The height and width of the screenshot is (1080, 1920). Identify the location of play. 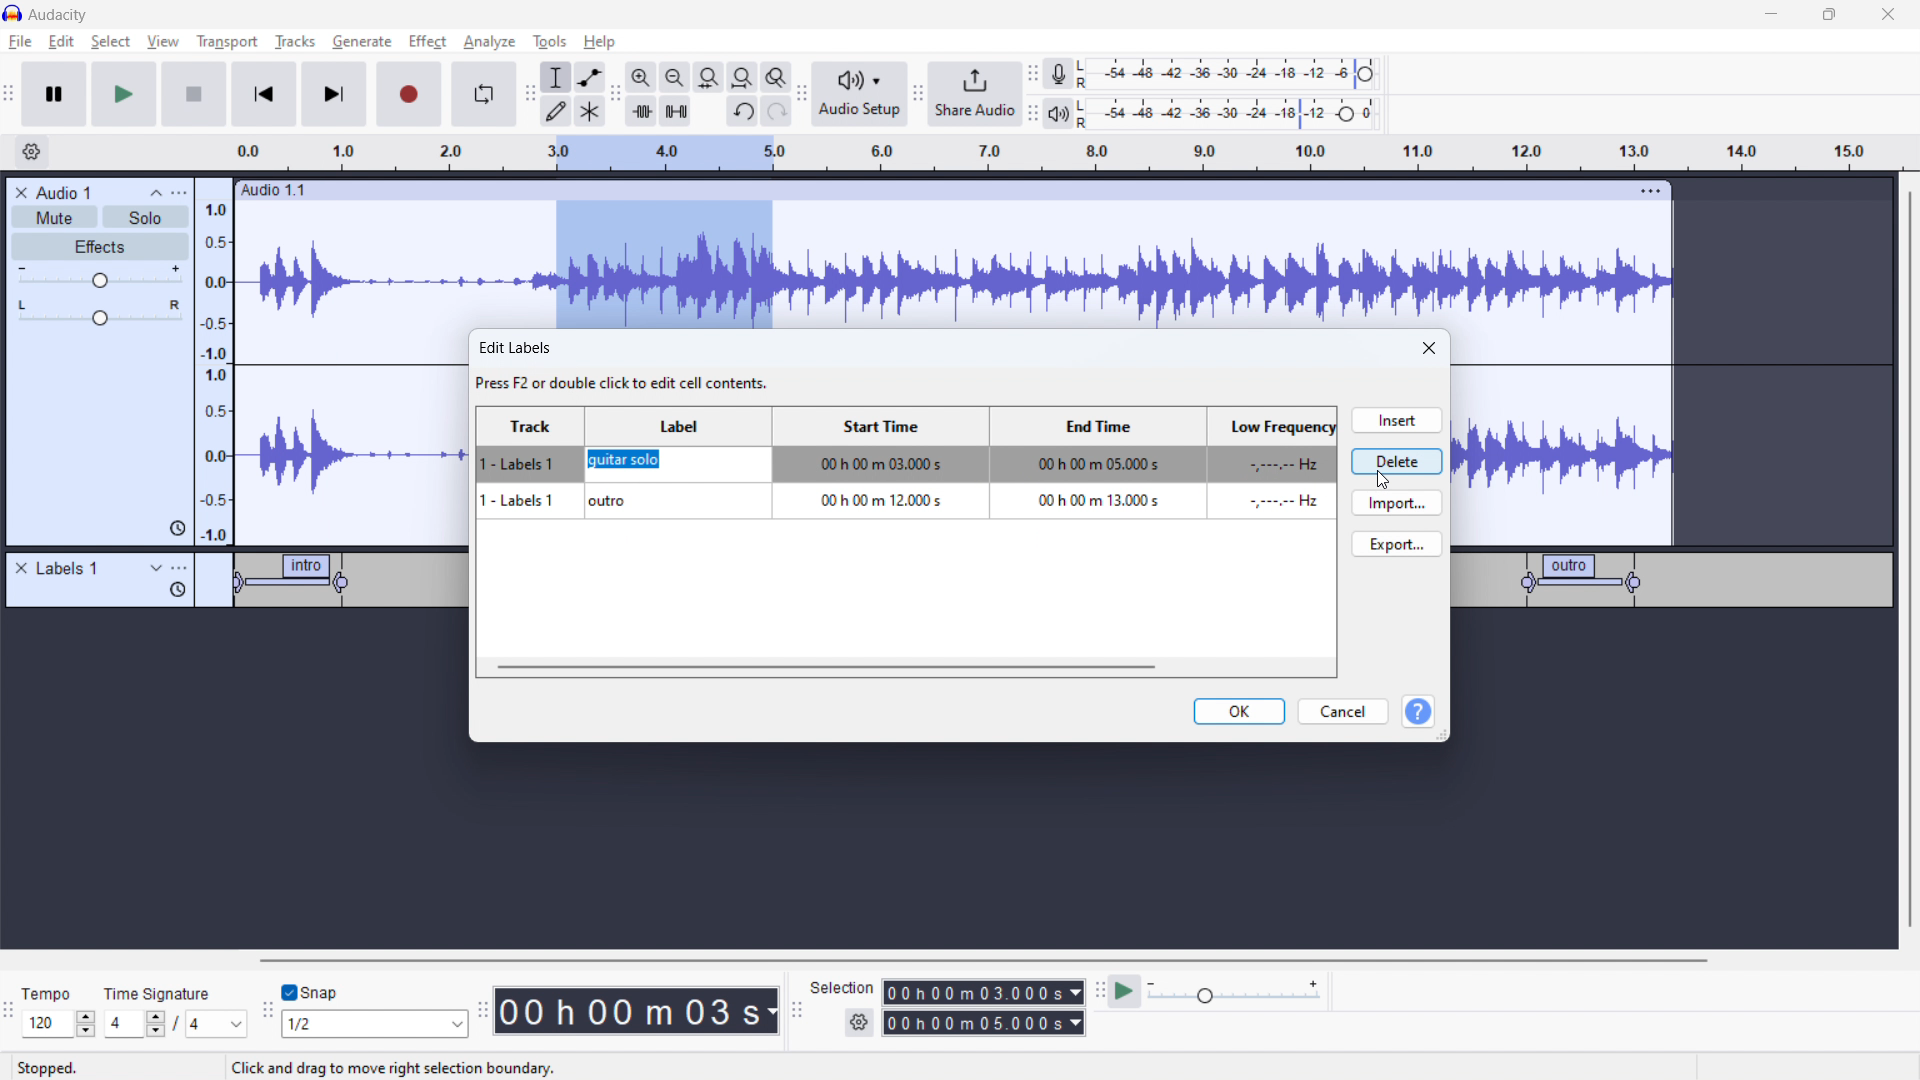
(123, 93).